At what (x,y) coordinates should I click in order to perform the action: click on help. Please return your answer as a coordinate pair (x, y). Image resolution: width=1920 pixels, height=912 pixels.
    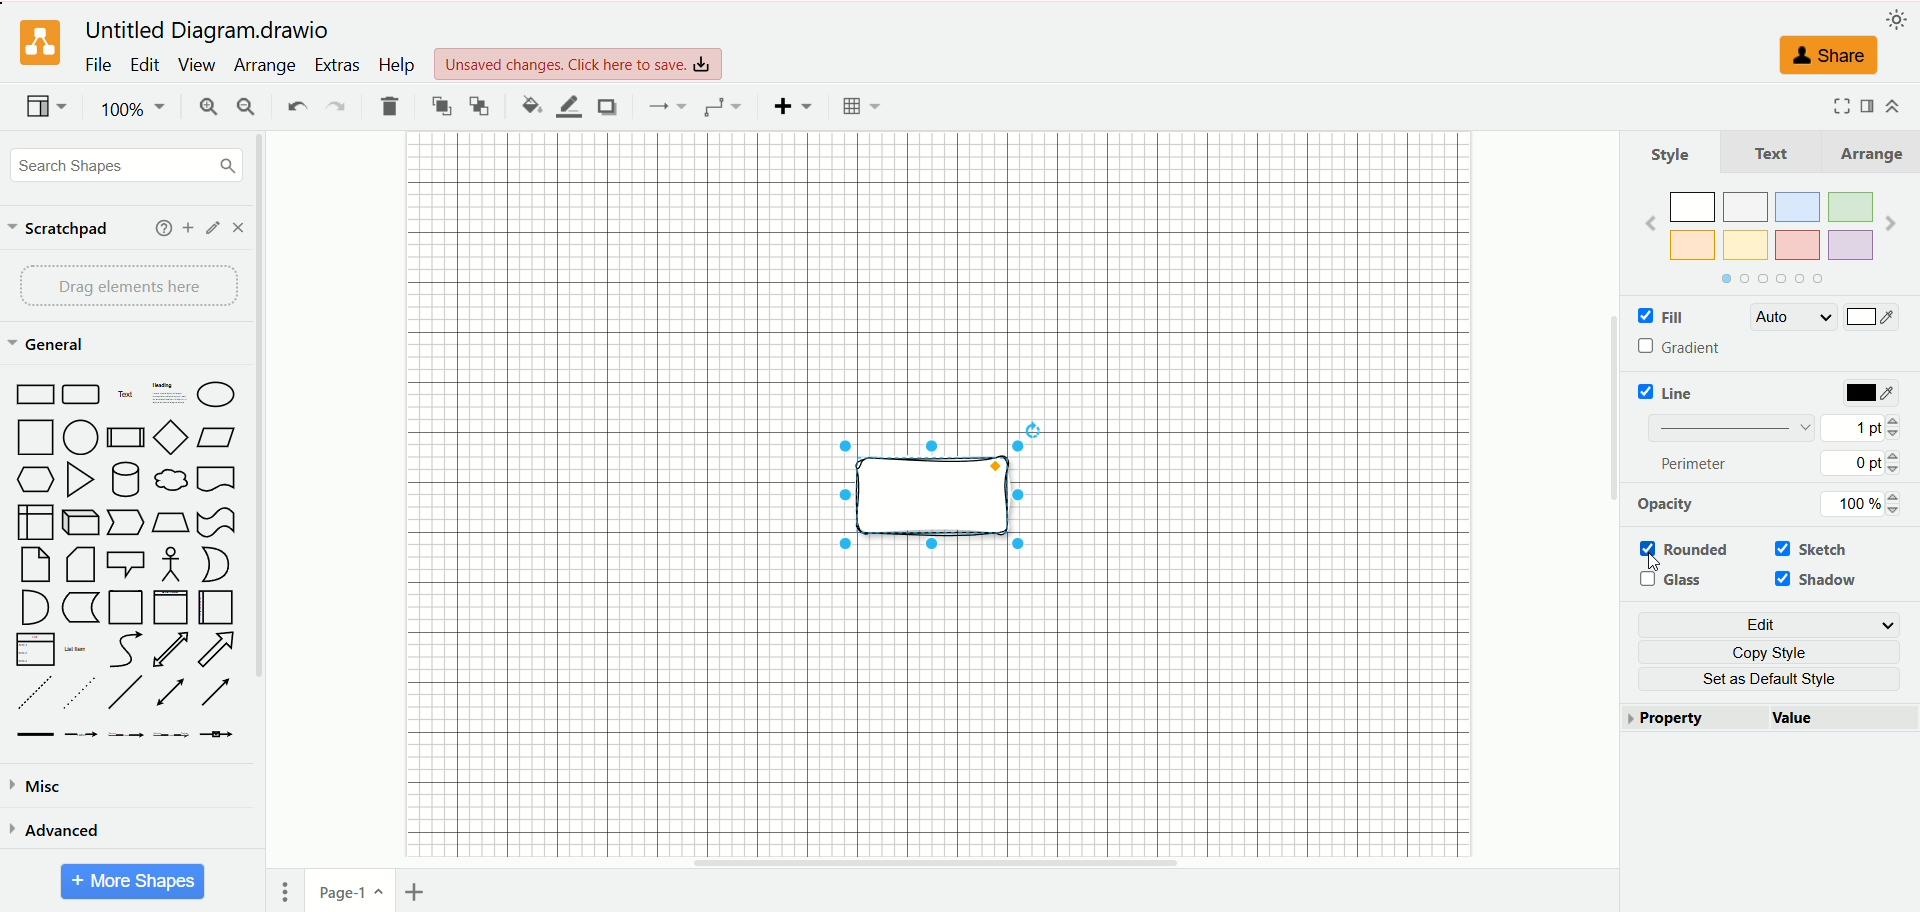
    Looking at the image, I should click on (395, 64).